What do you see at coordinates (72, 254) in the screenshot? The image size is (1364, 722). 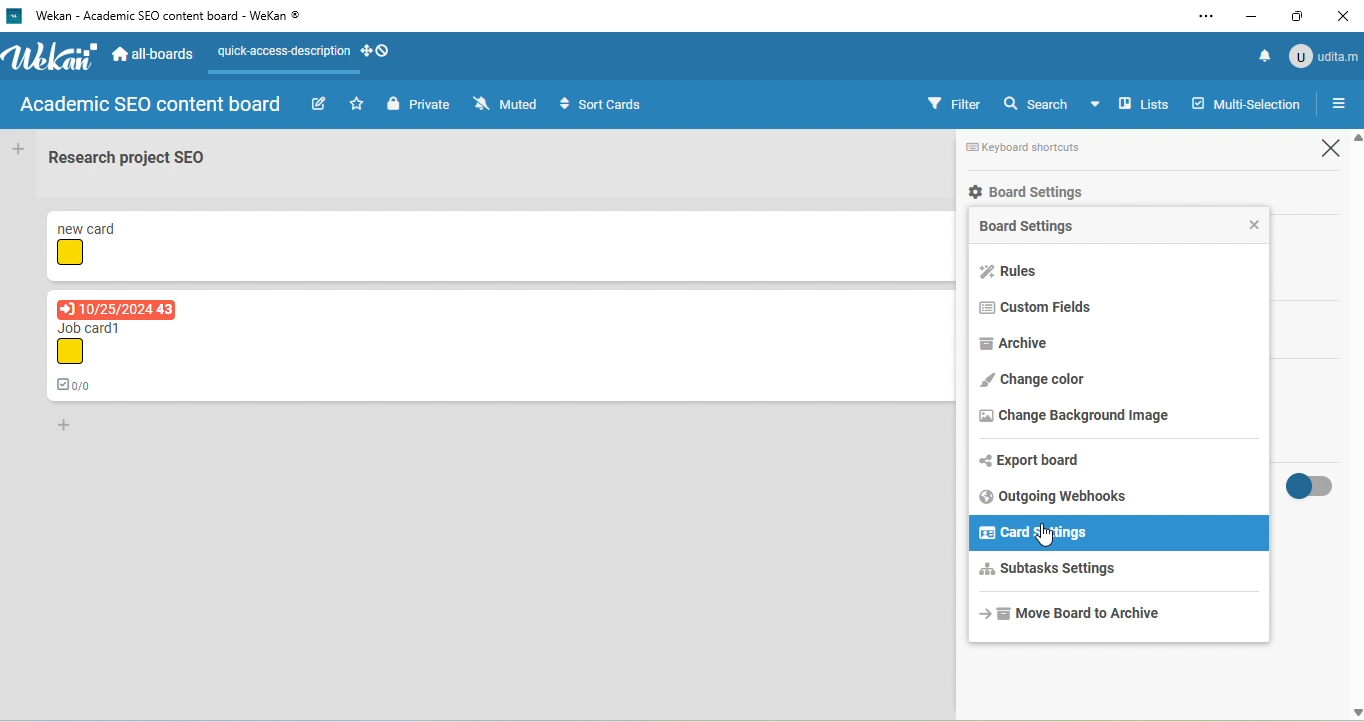 I see `yellow shape` at bounding box center [72, 254].